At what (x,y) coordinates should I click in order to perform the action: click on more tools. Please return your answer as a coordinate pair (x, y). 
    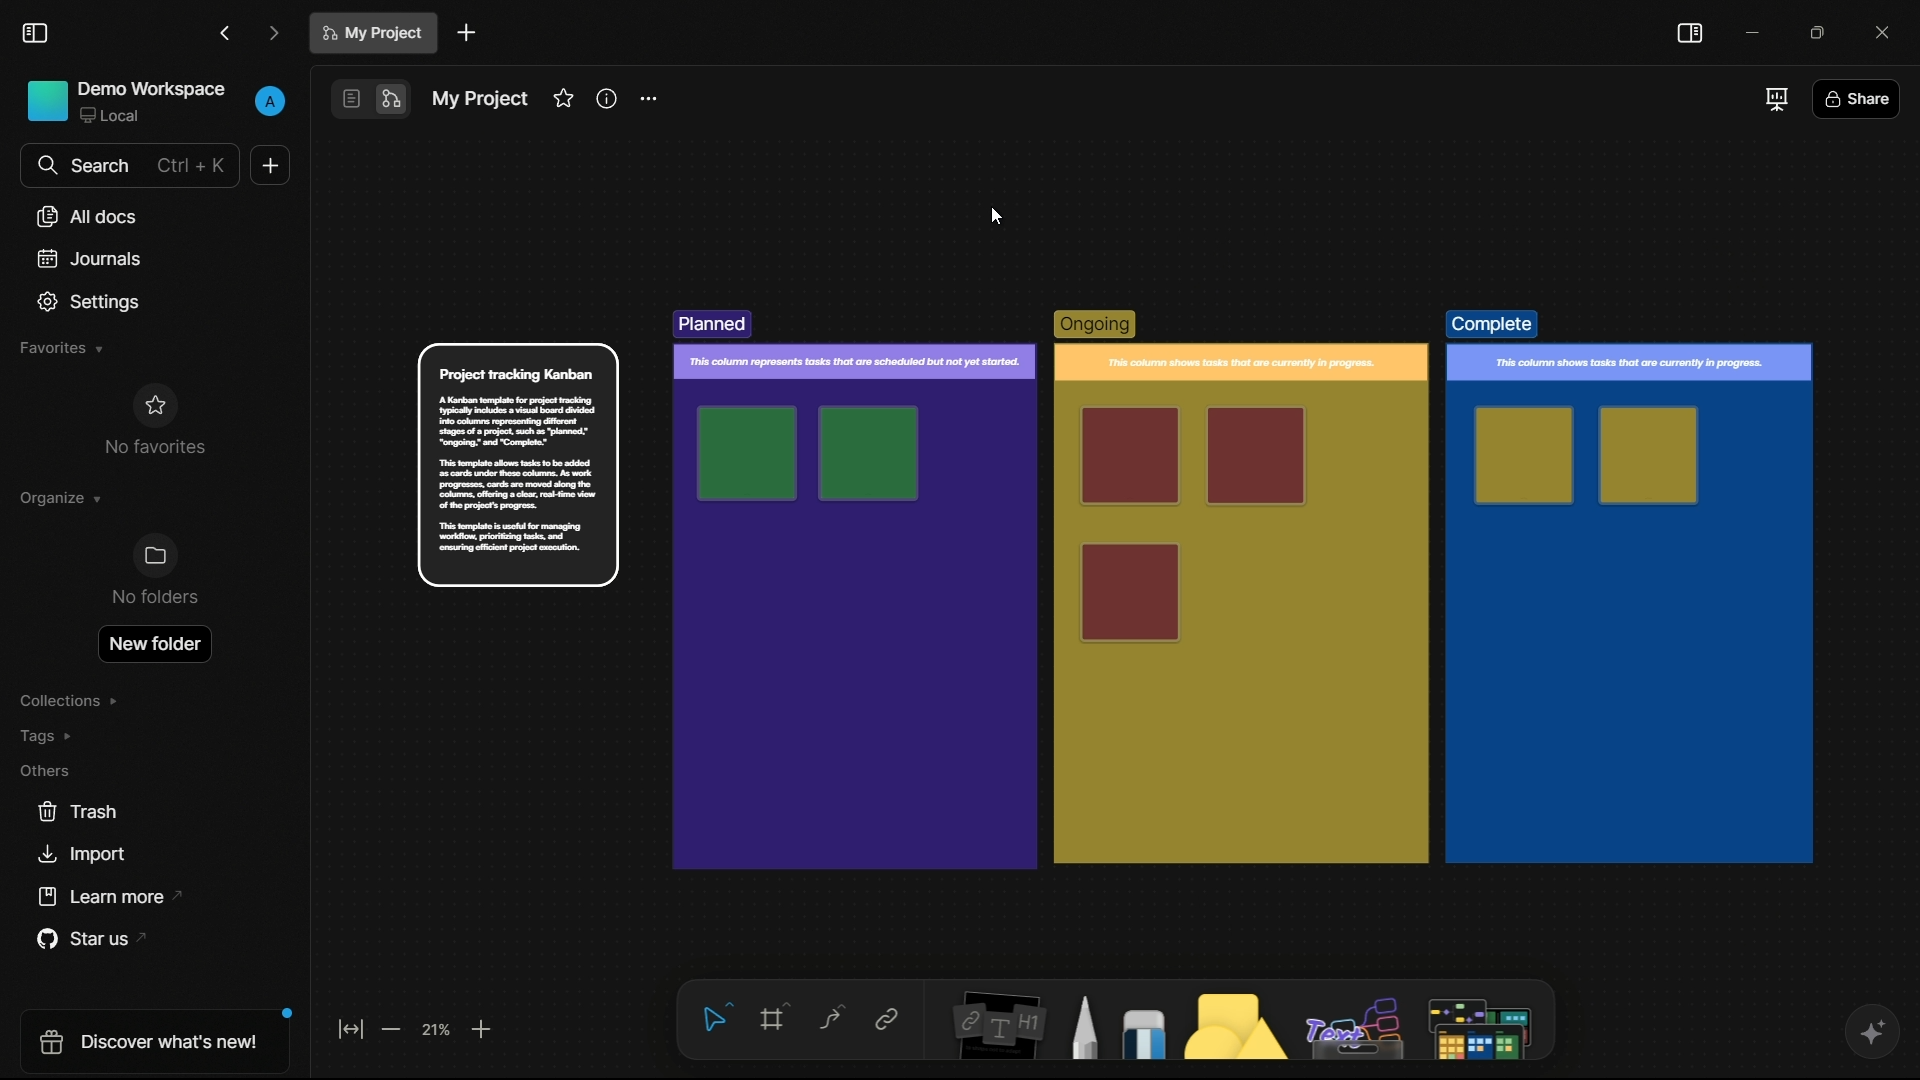
    Looking at the image, I should click on (1478, 1021).